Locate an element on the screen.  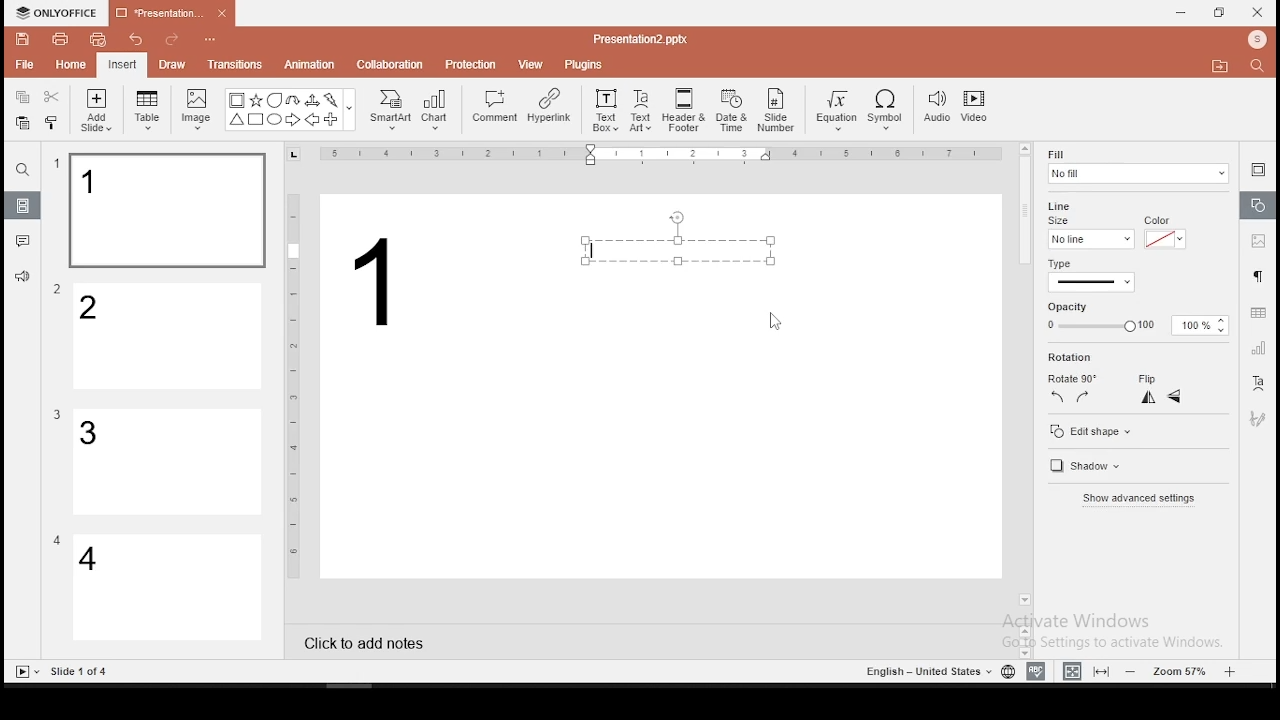
Bubble is located at coordinates (274, 100).